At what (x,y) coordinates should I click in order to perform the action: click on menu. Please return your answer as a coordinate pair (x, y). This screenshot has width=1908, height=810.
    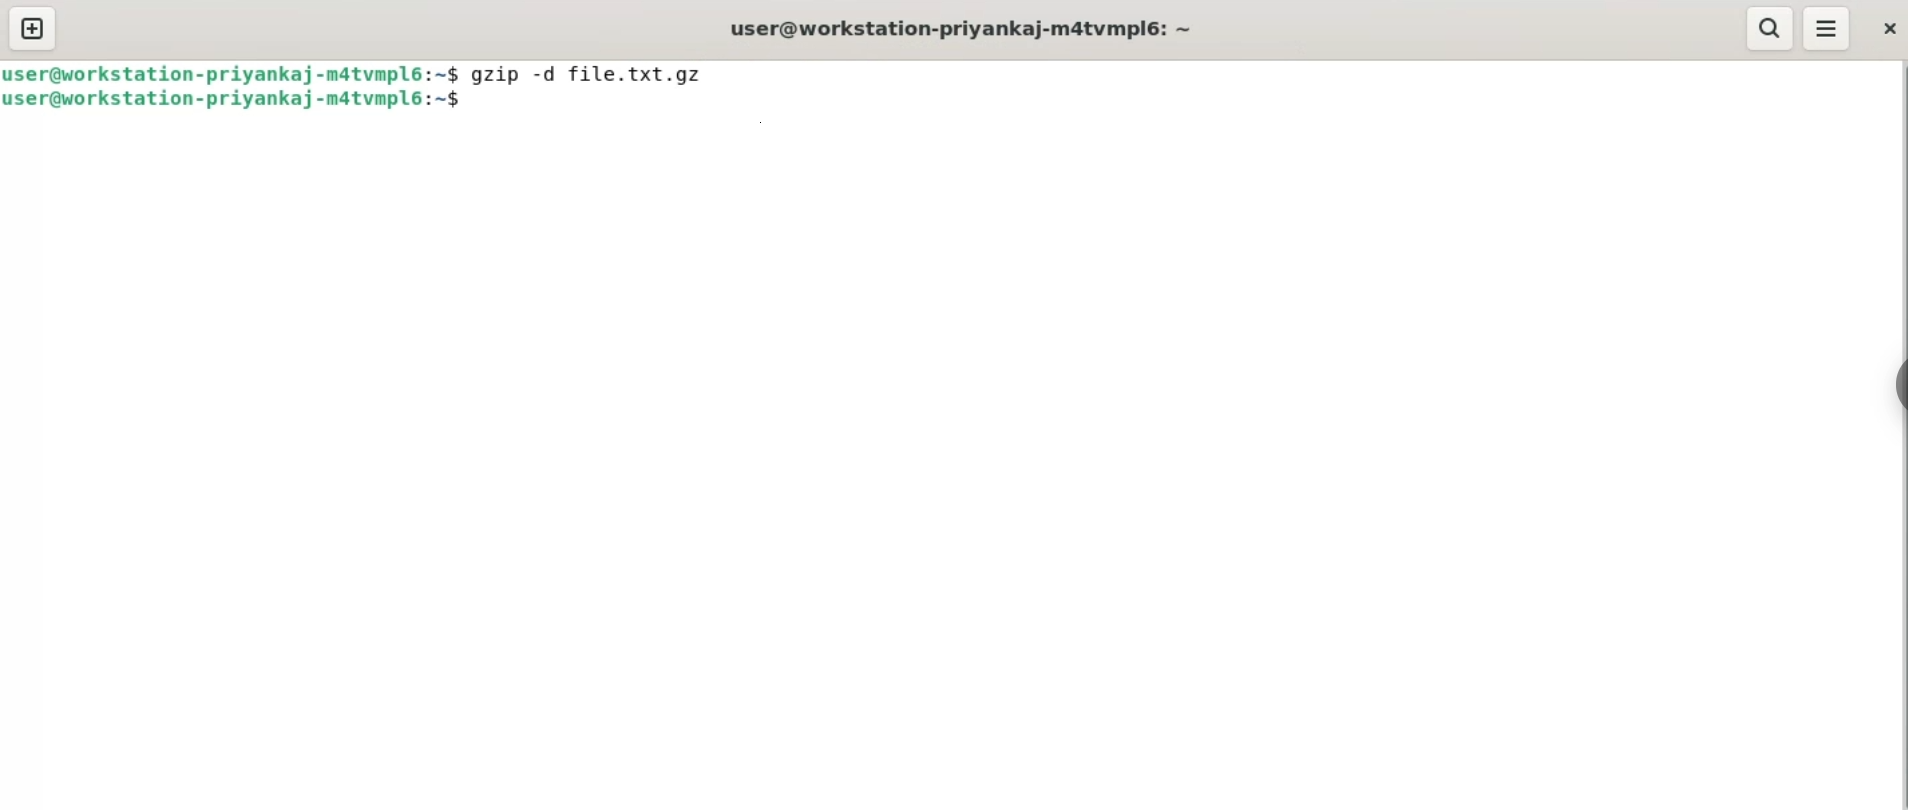
    Looking at the image, I should click on (1828, 28).